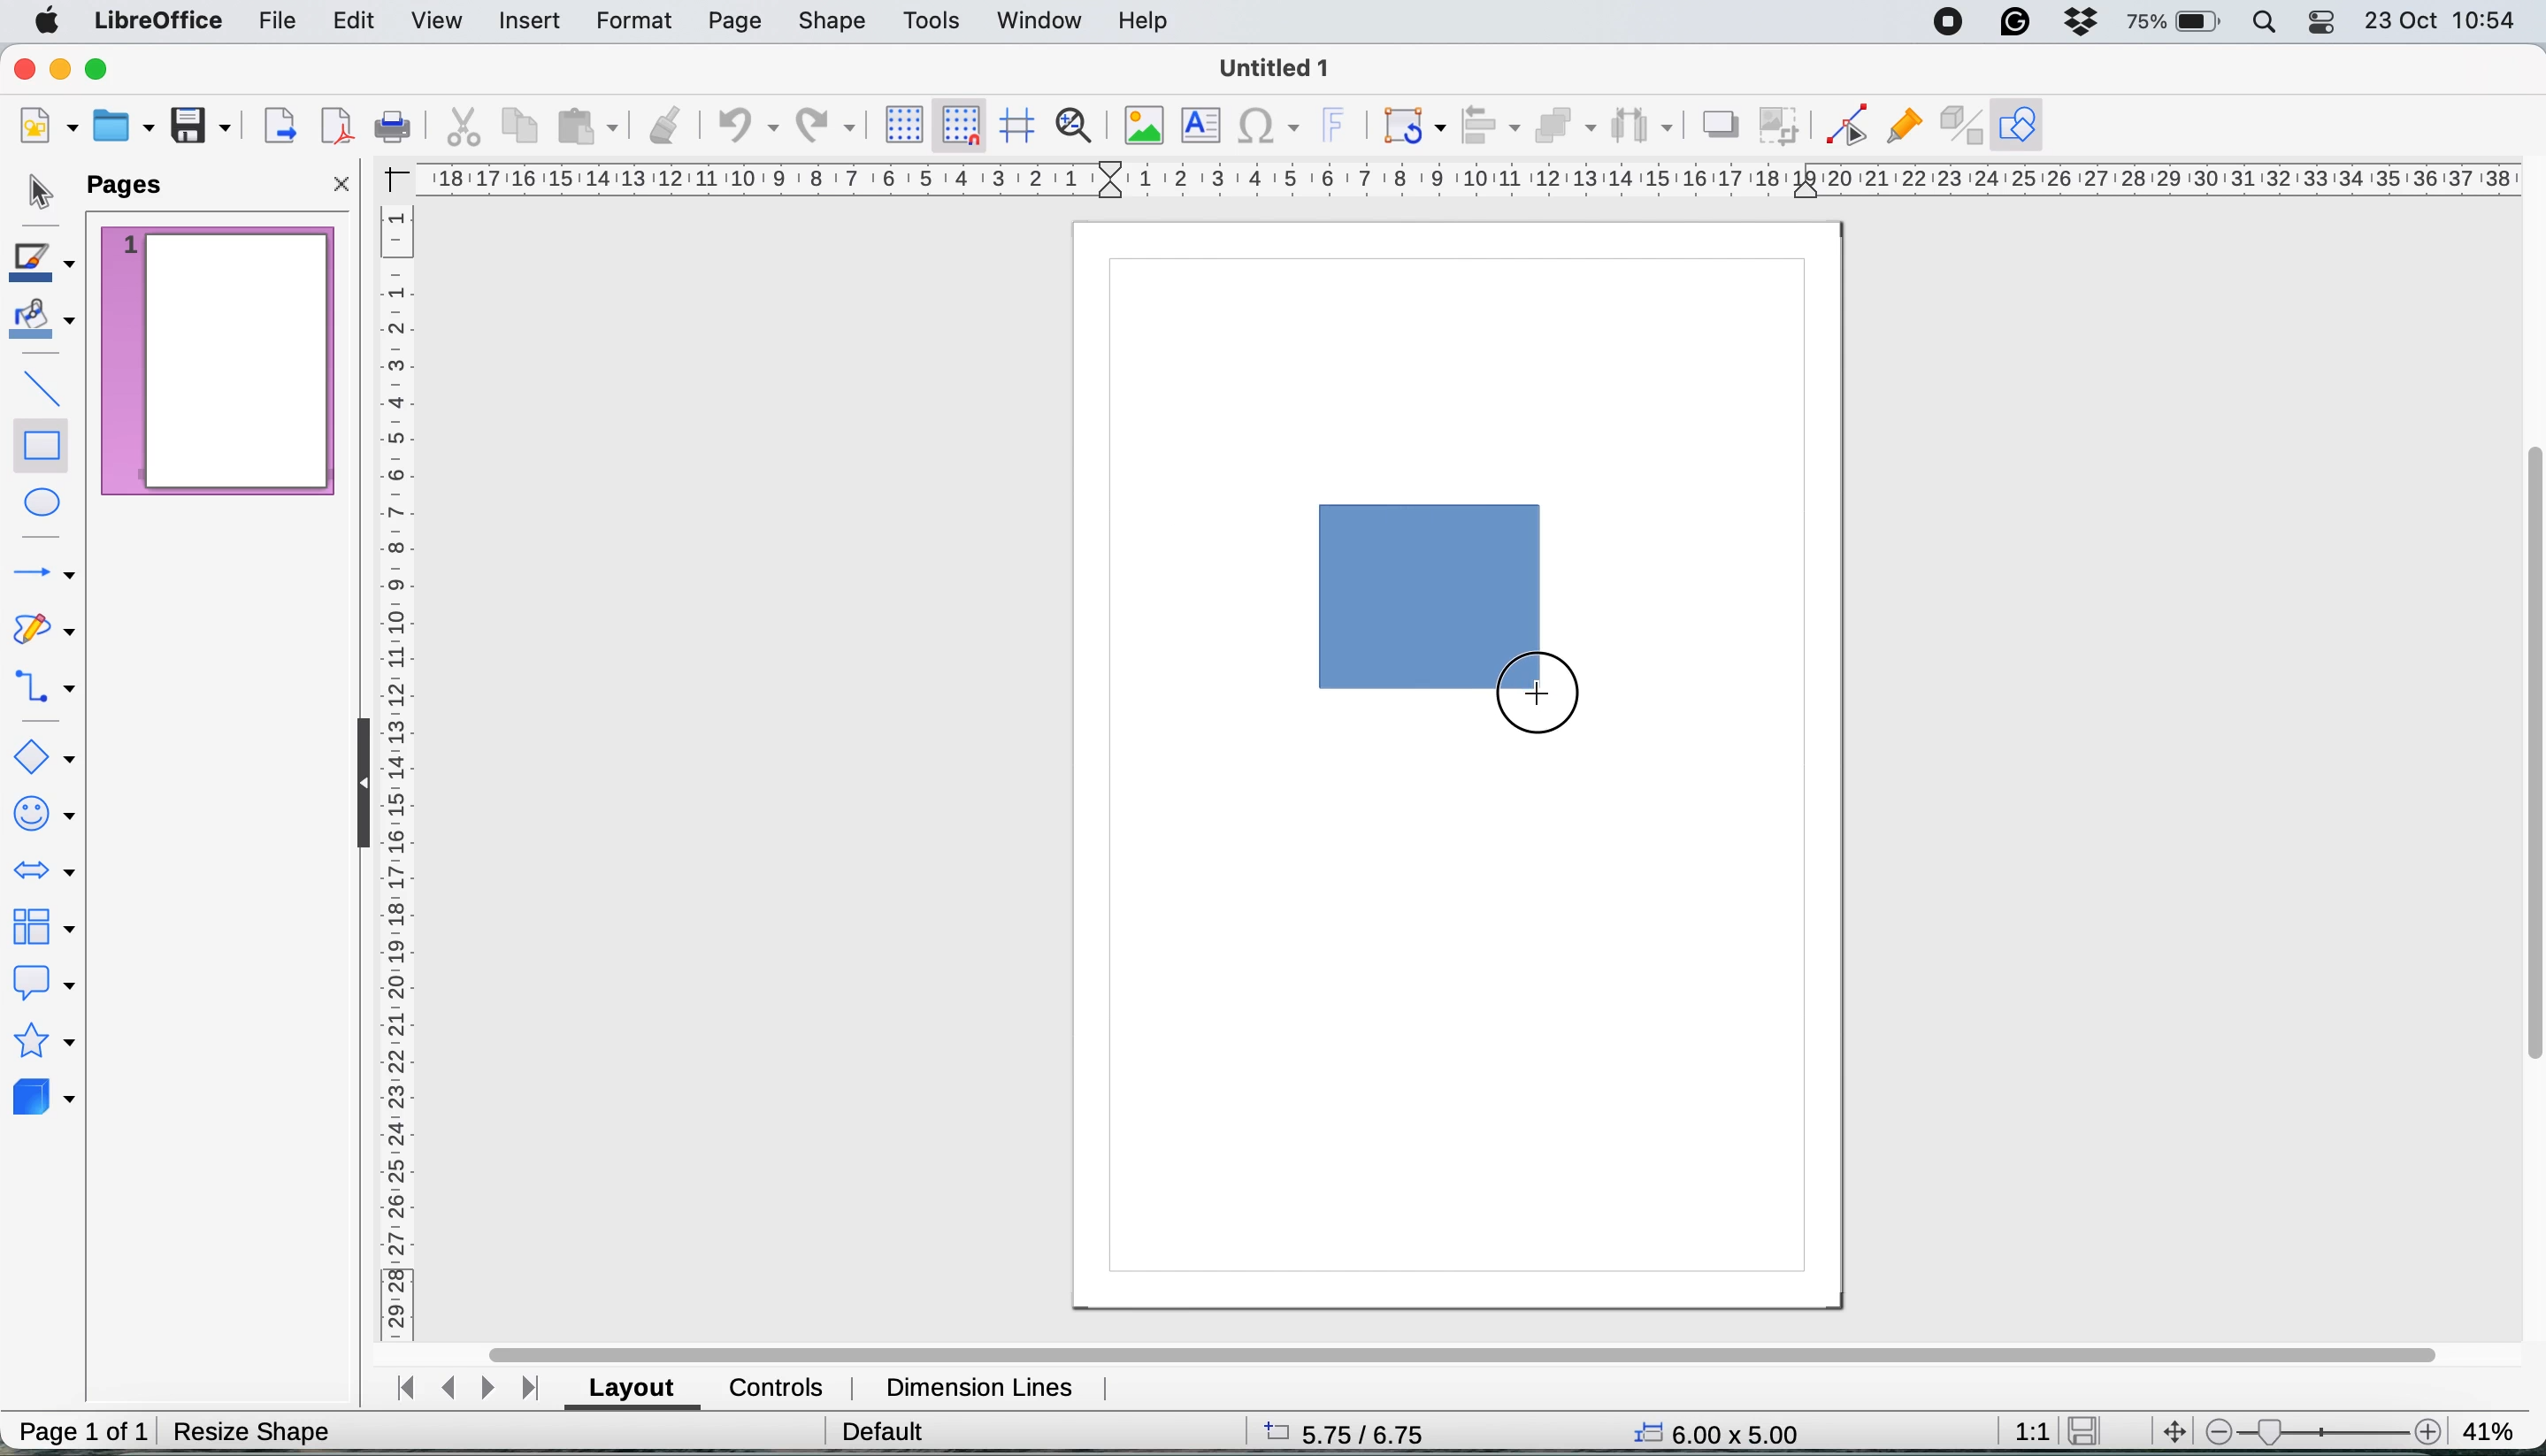 Image resolution: width=2546 pixels, height=1456 pixels. I want to click on vertical scroll bar, so click(2527, 756).